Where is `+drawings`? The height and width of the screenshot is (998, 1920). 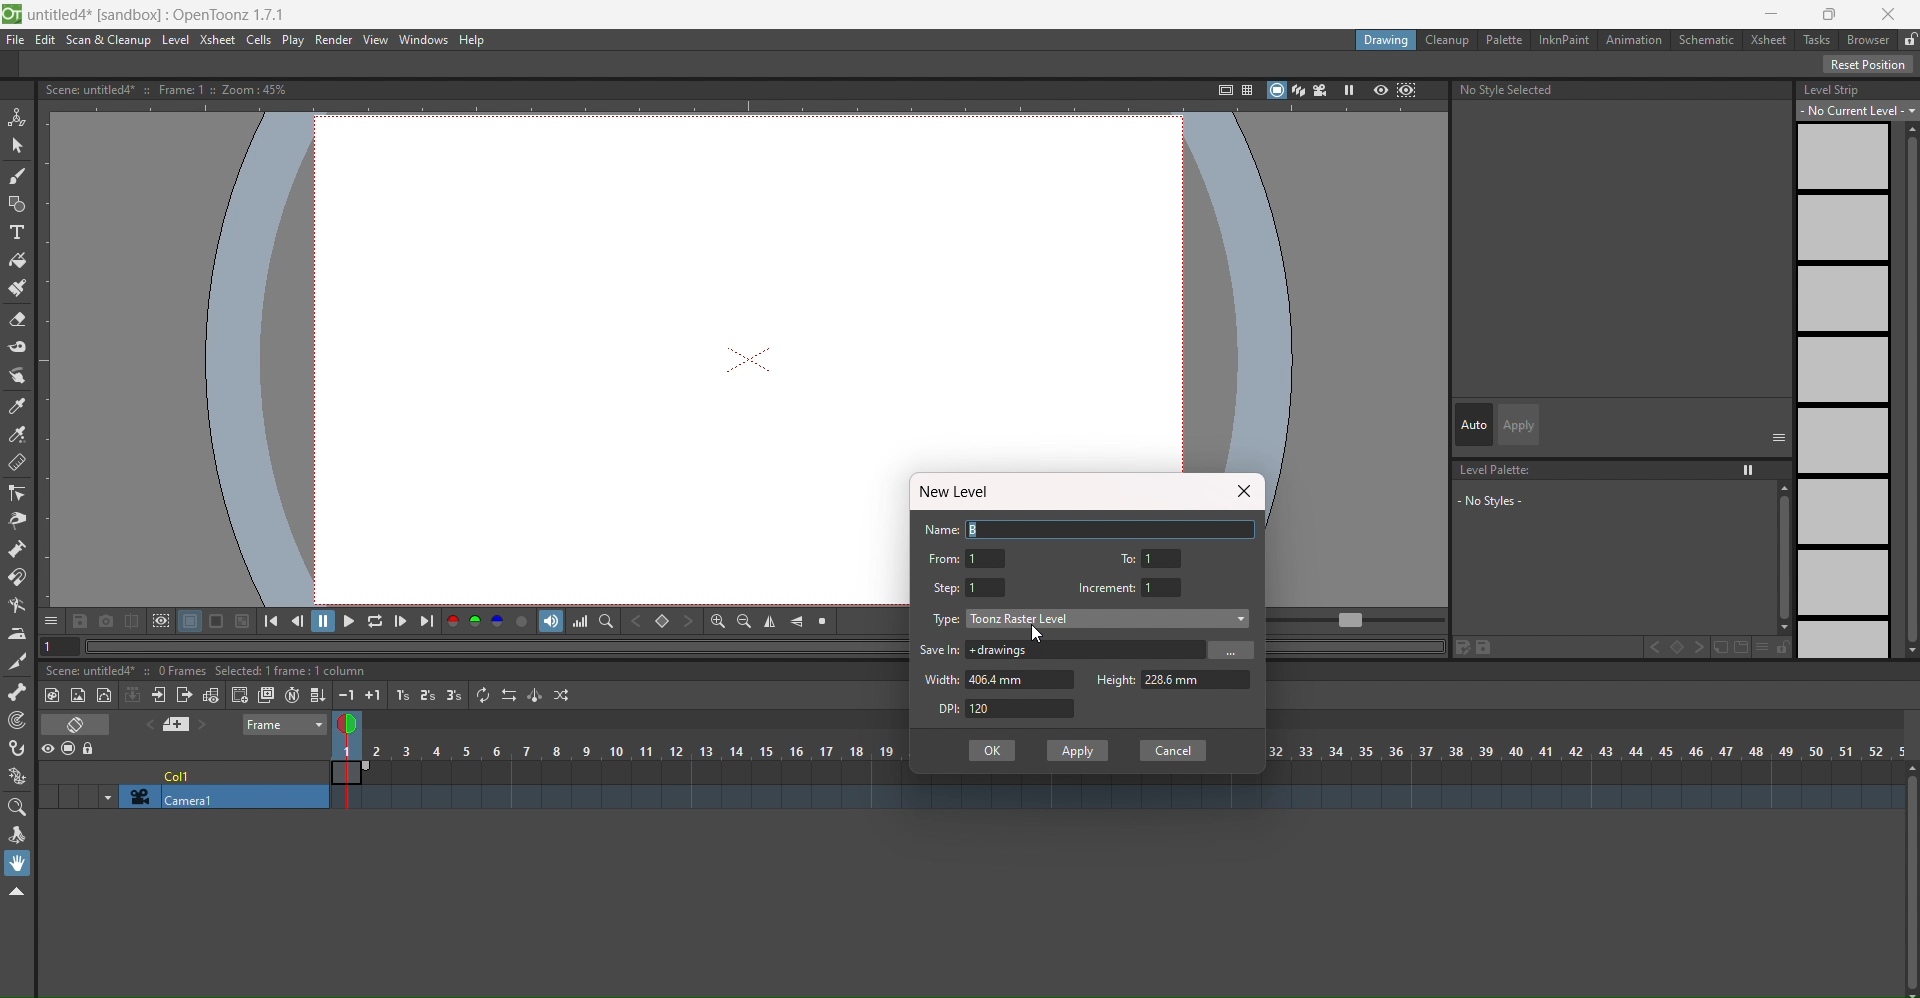
+drawings is located at coordinates (1083, 649).